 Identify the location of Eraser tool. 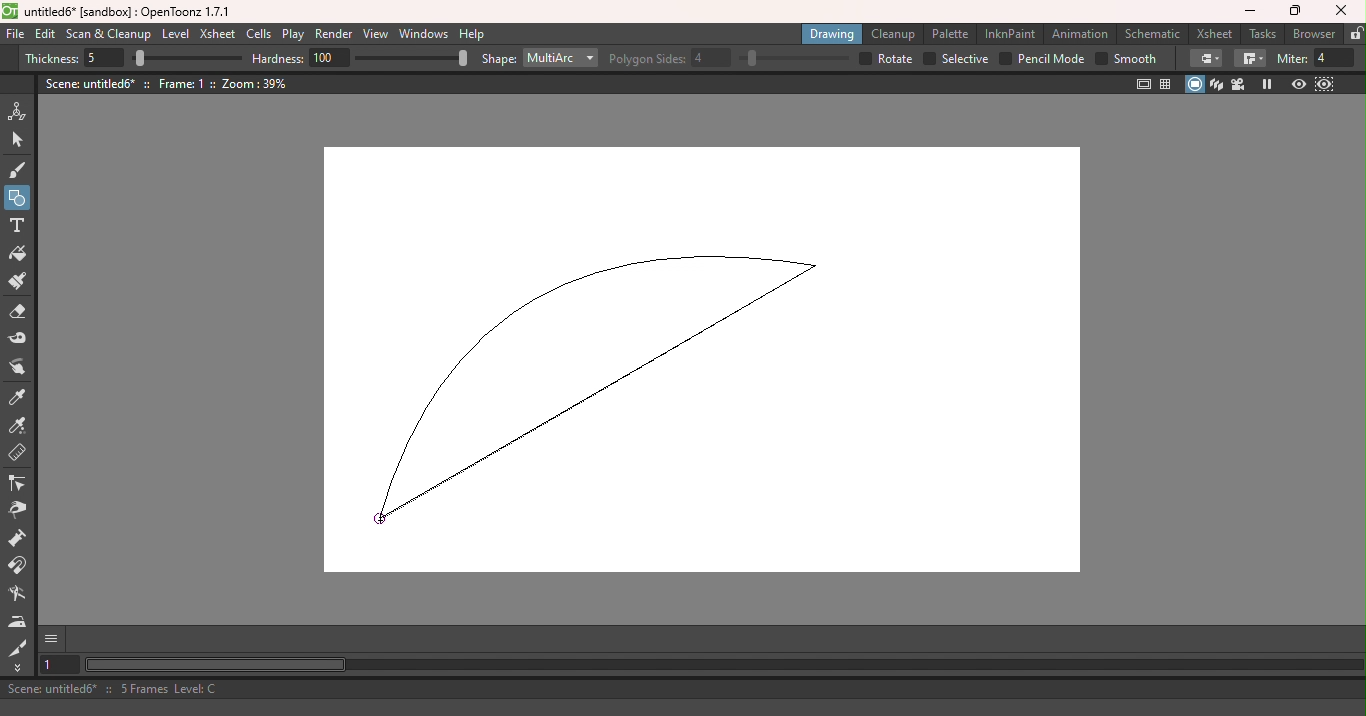
(17, 313).